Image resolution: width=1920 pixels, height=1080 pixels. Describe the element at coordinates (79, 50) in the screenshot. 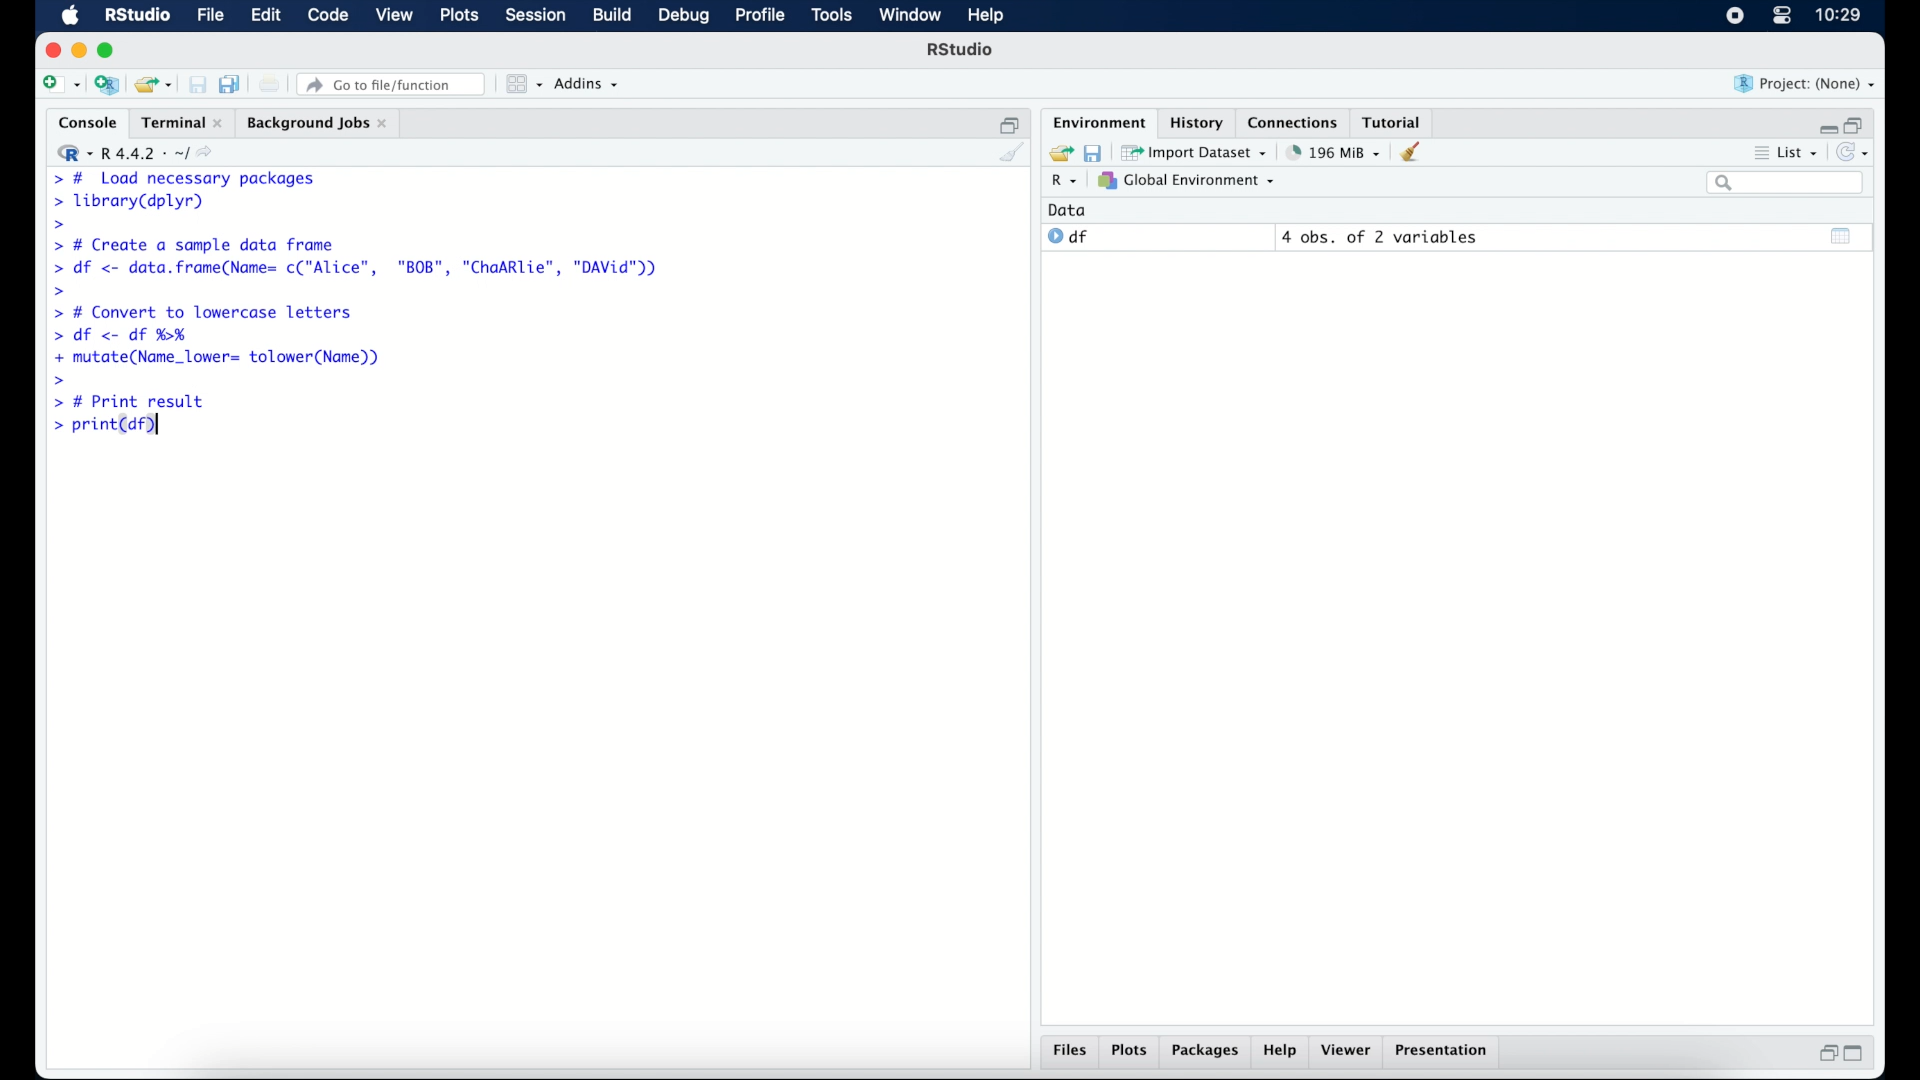

I see `minimize` at that location.